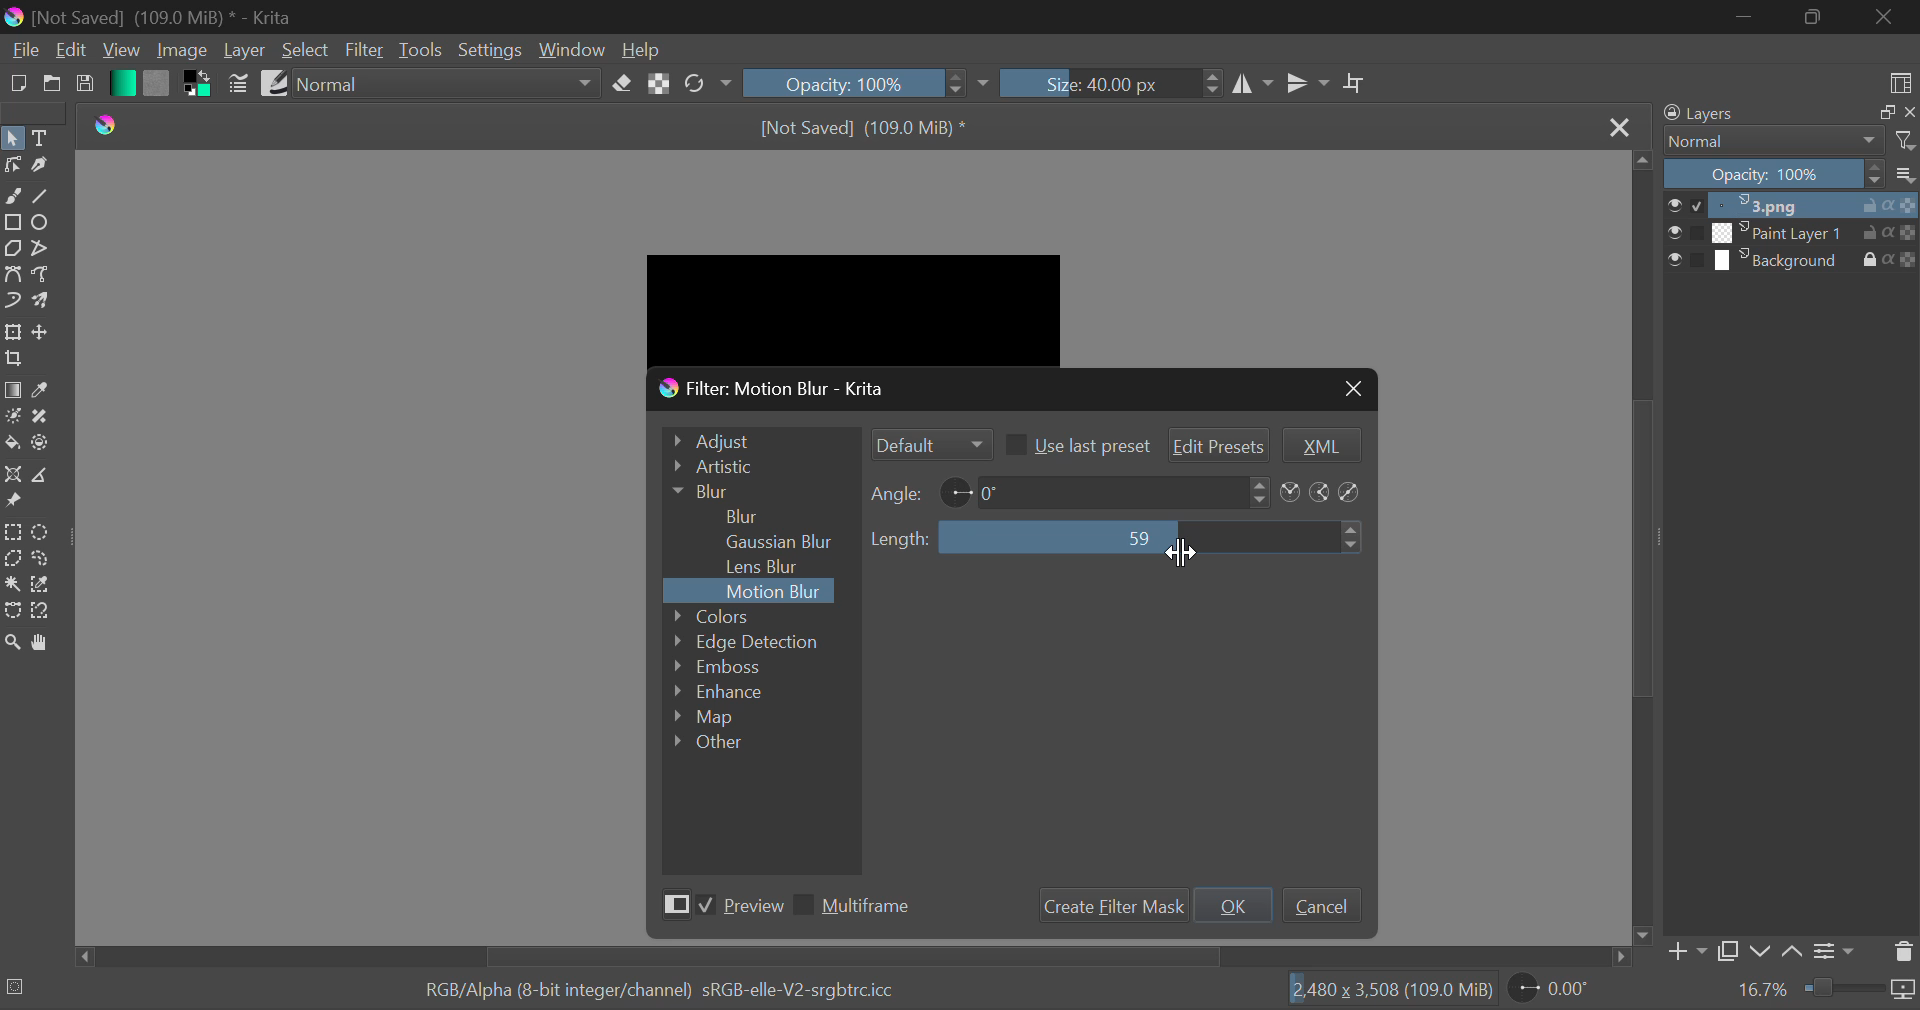 The width and height of the screenshot is (1920, 1010). What do you see at coordinates (1076, 444) in the screenshot?
I see `Use last preset` at bounding box center [1076, 444].